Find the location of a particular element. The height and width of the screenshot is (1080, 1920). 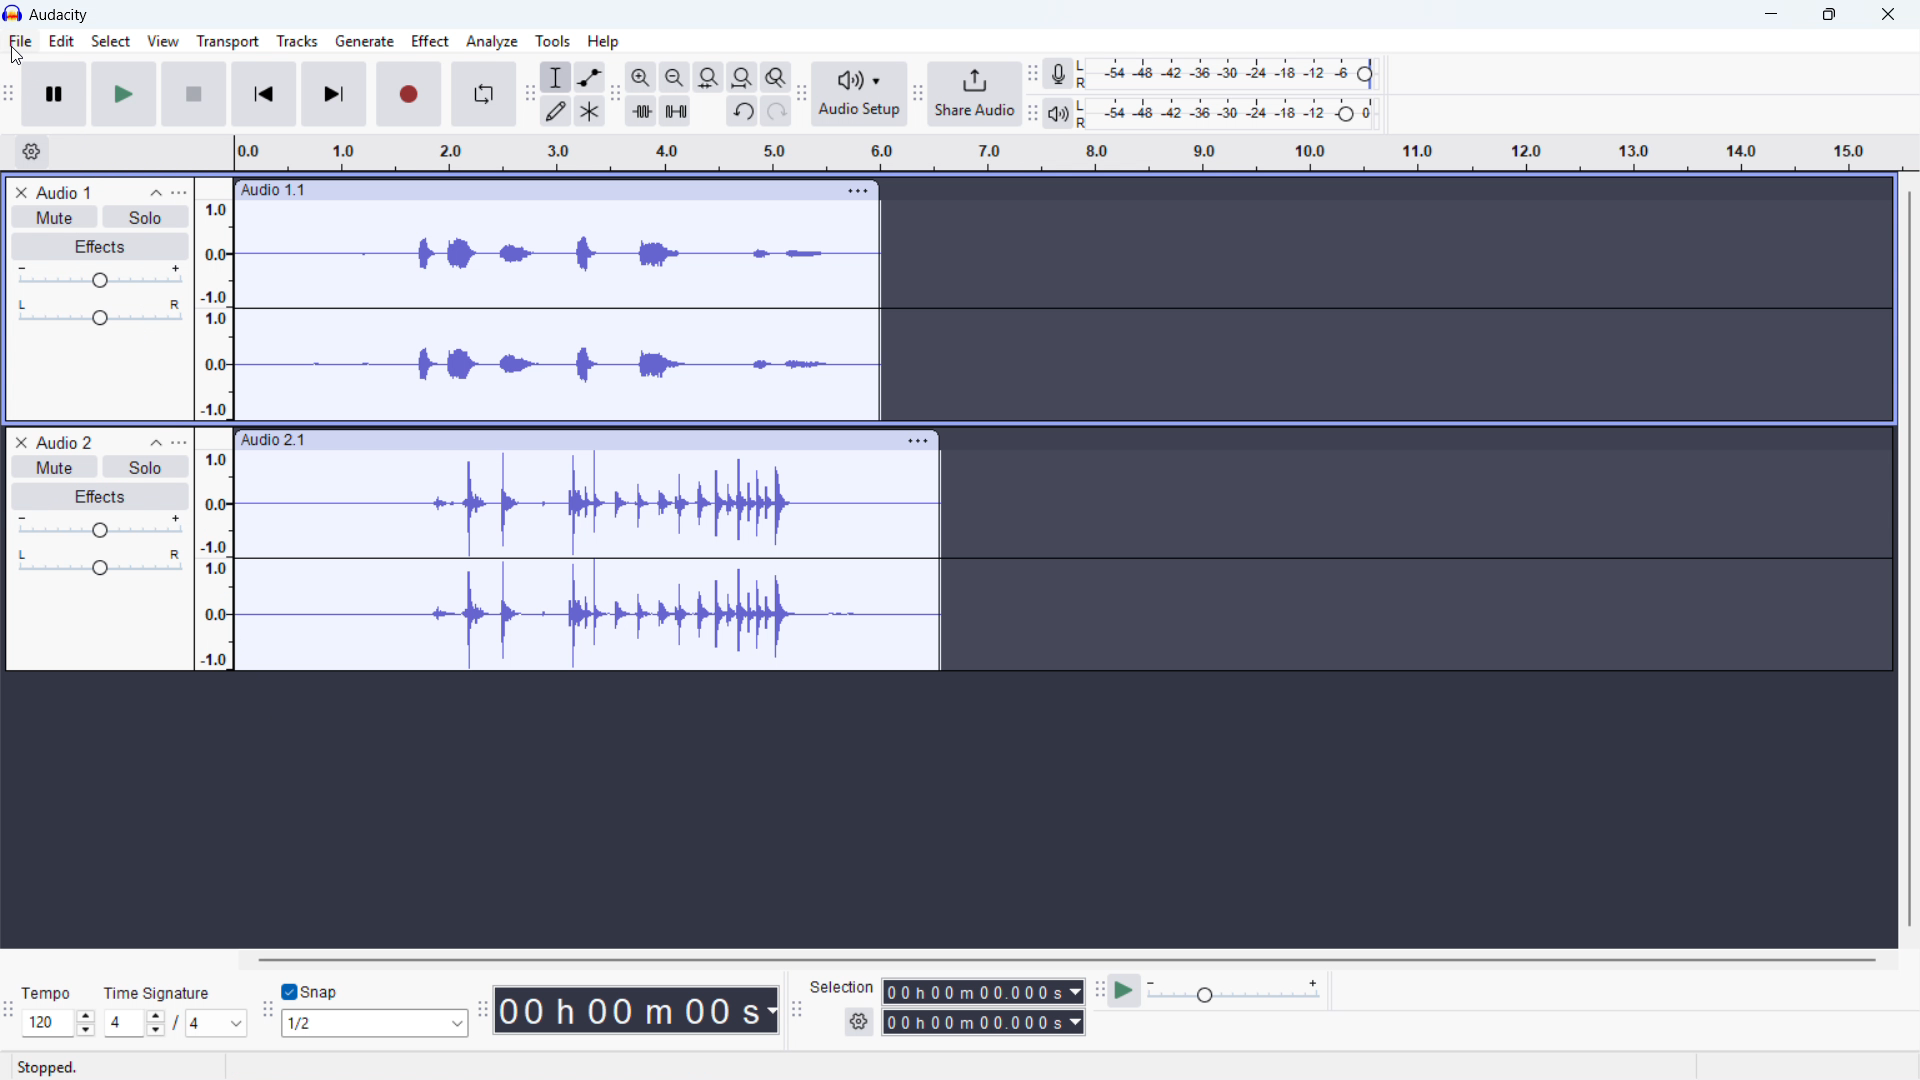

 Playback metre is located at coordinates (1059, 114).